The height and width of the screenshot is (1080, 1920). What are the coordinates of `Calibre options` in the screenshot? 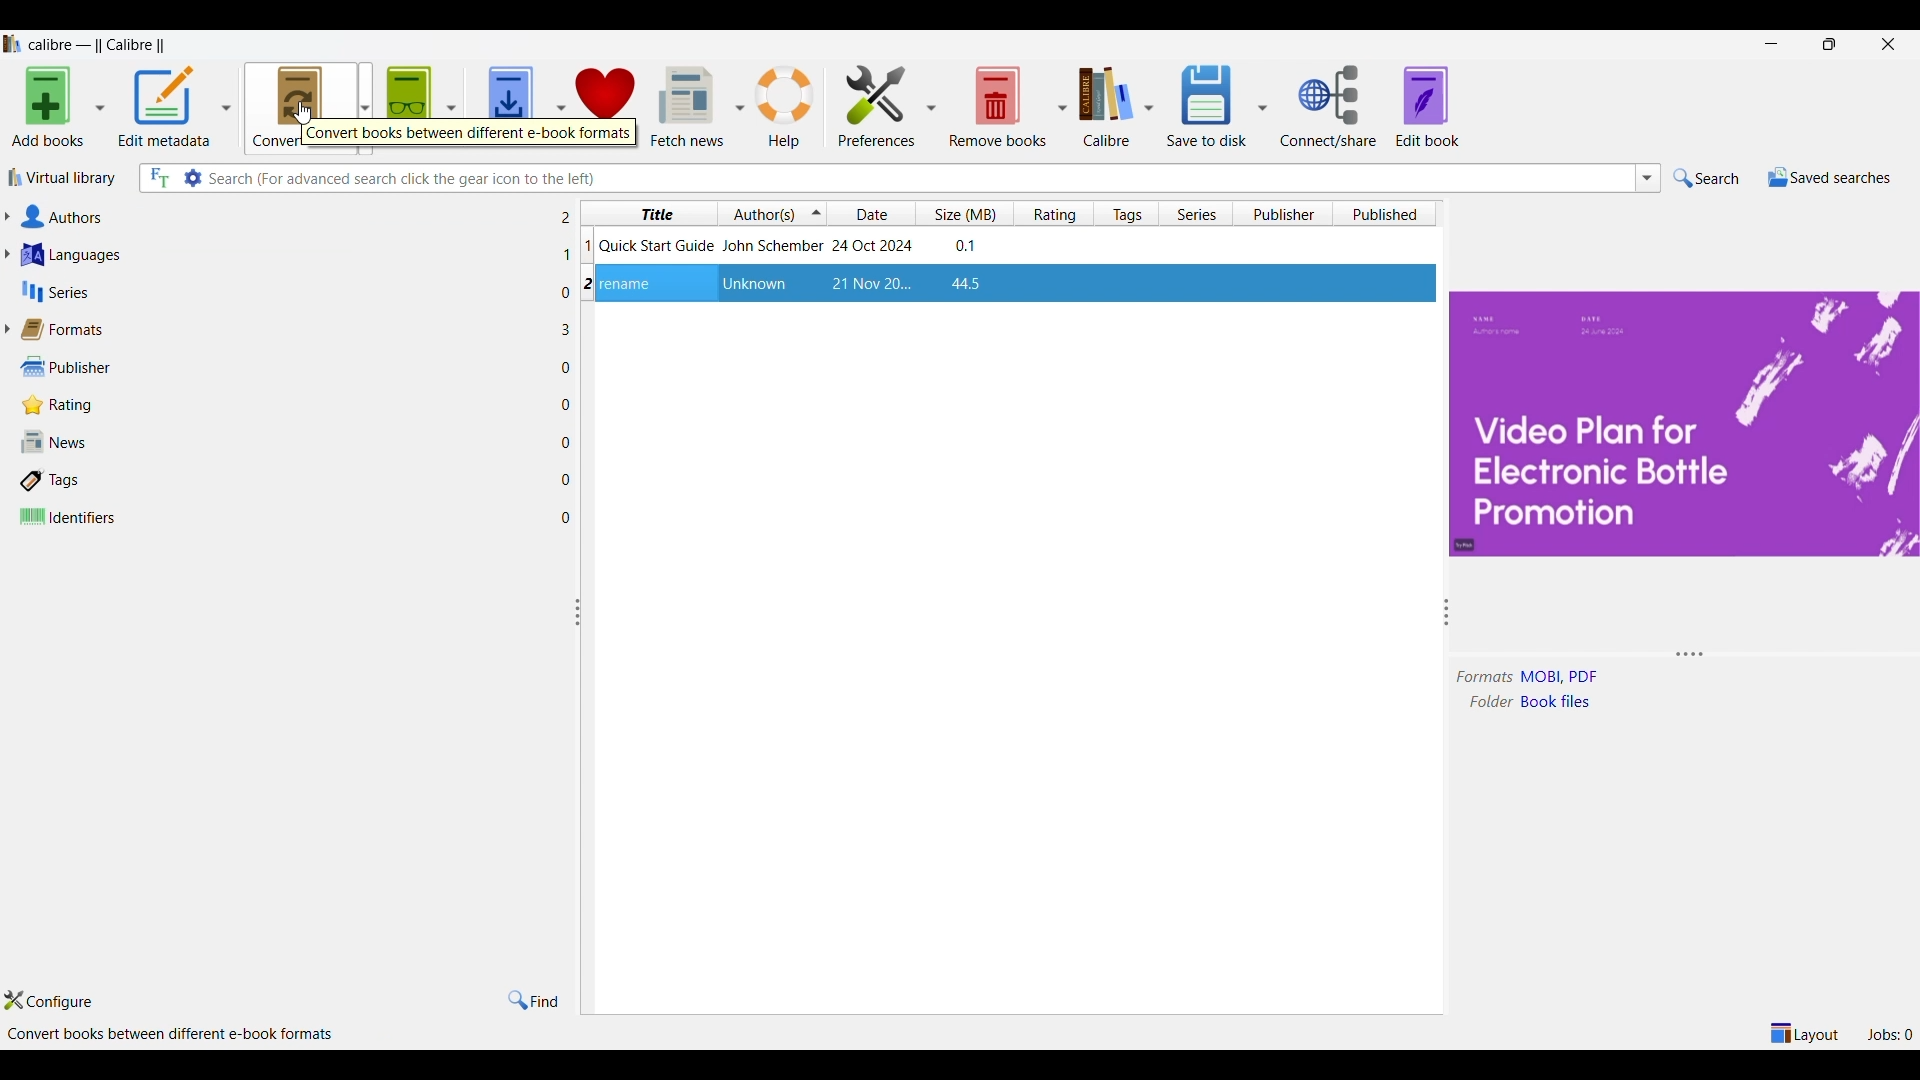 It's located at (1149, 107).